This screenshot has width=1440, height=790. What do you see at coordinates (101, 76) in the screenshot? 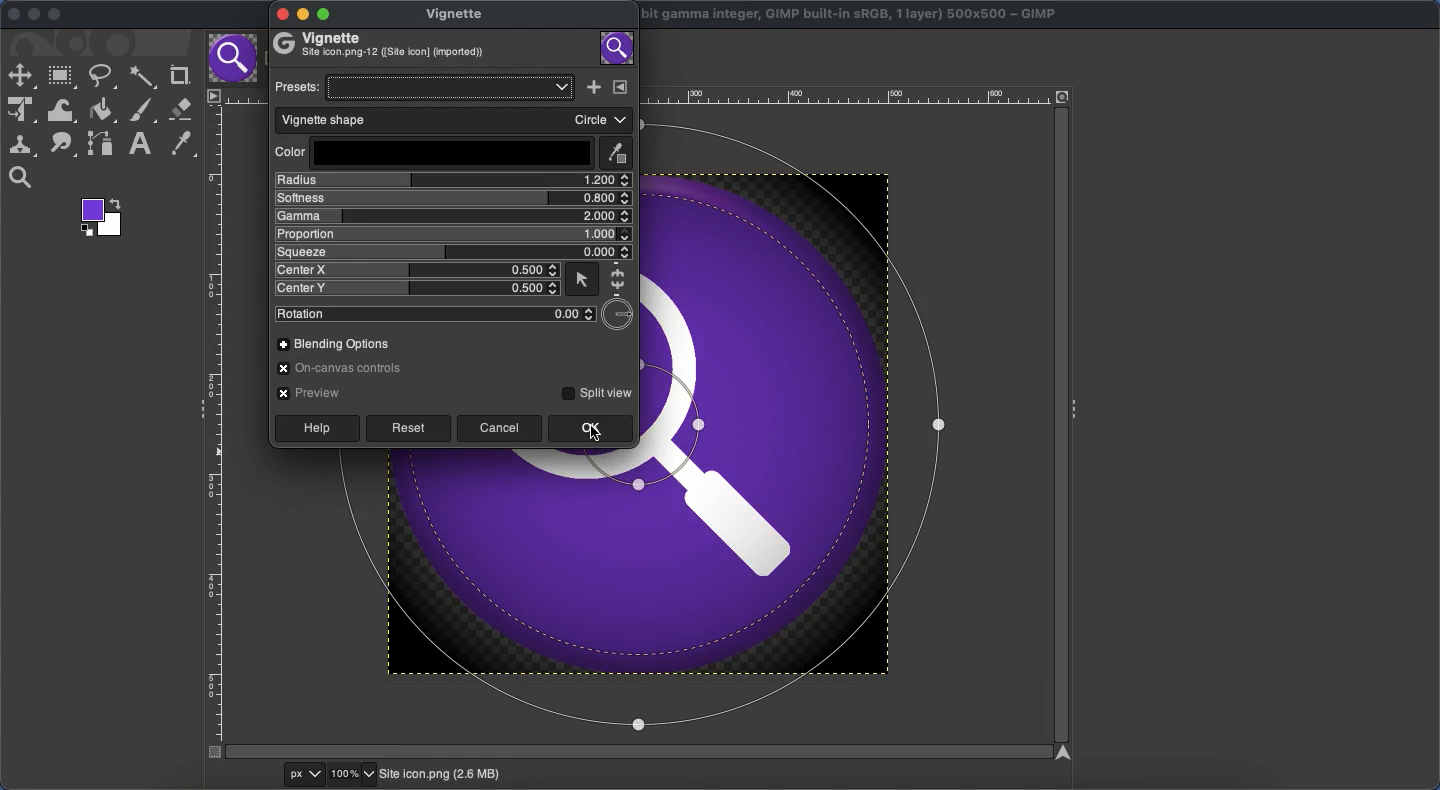
I see `Freeform selector` at bounding box center [101, 76].